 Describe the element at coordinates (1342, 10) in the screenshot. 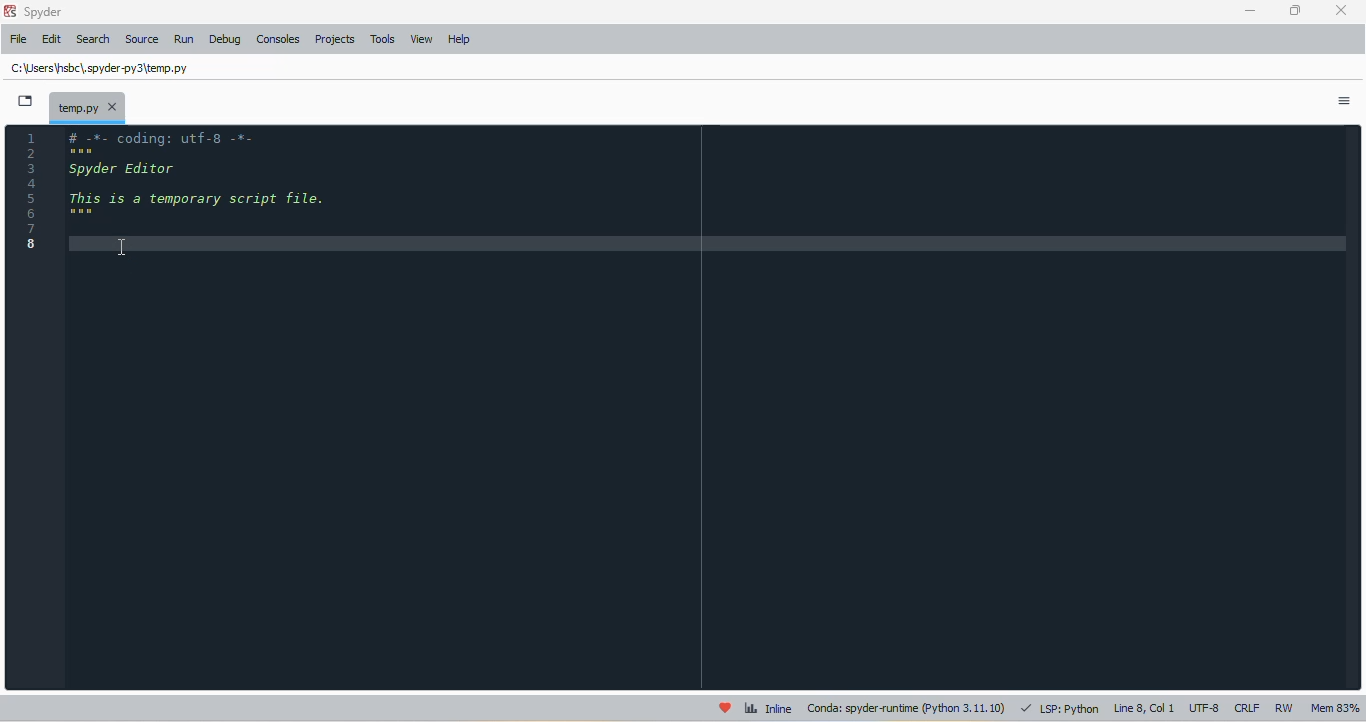

I see `close` at that location.